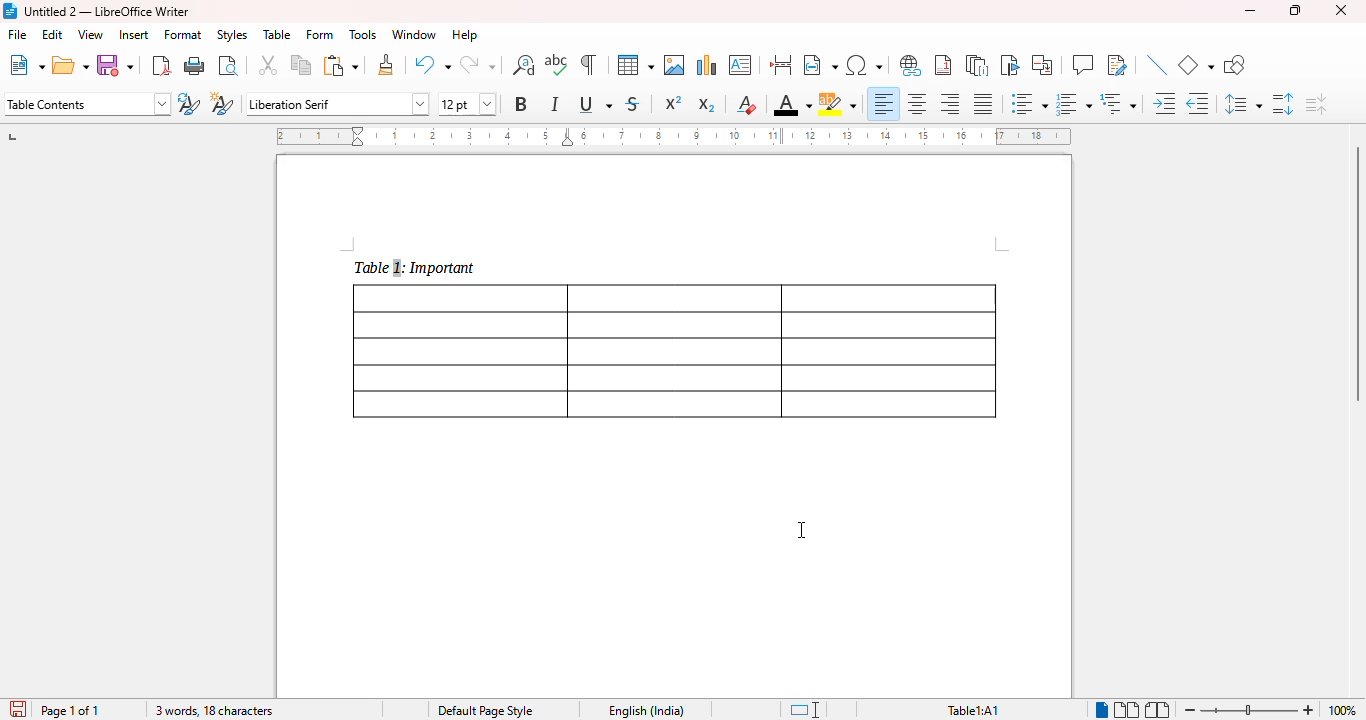 Image resolution: width=1366 pixels, height=720 pixels. What do you see at coordinates (183, 35) in the screenshot?
I see `format` at bounding box center [183, 35].